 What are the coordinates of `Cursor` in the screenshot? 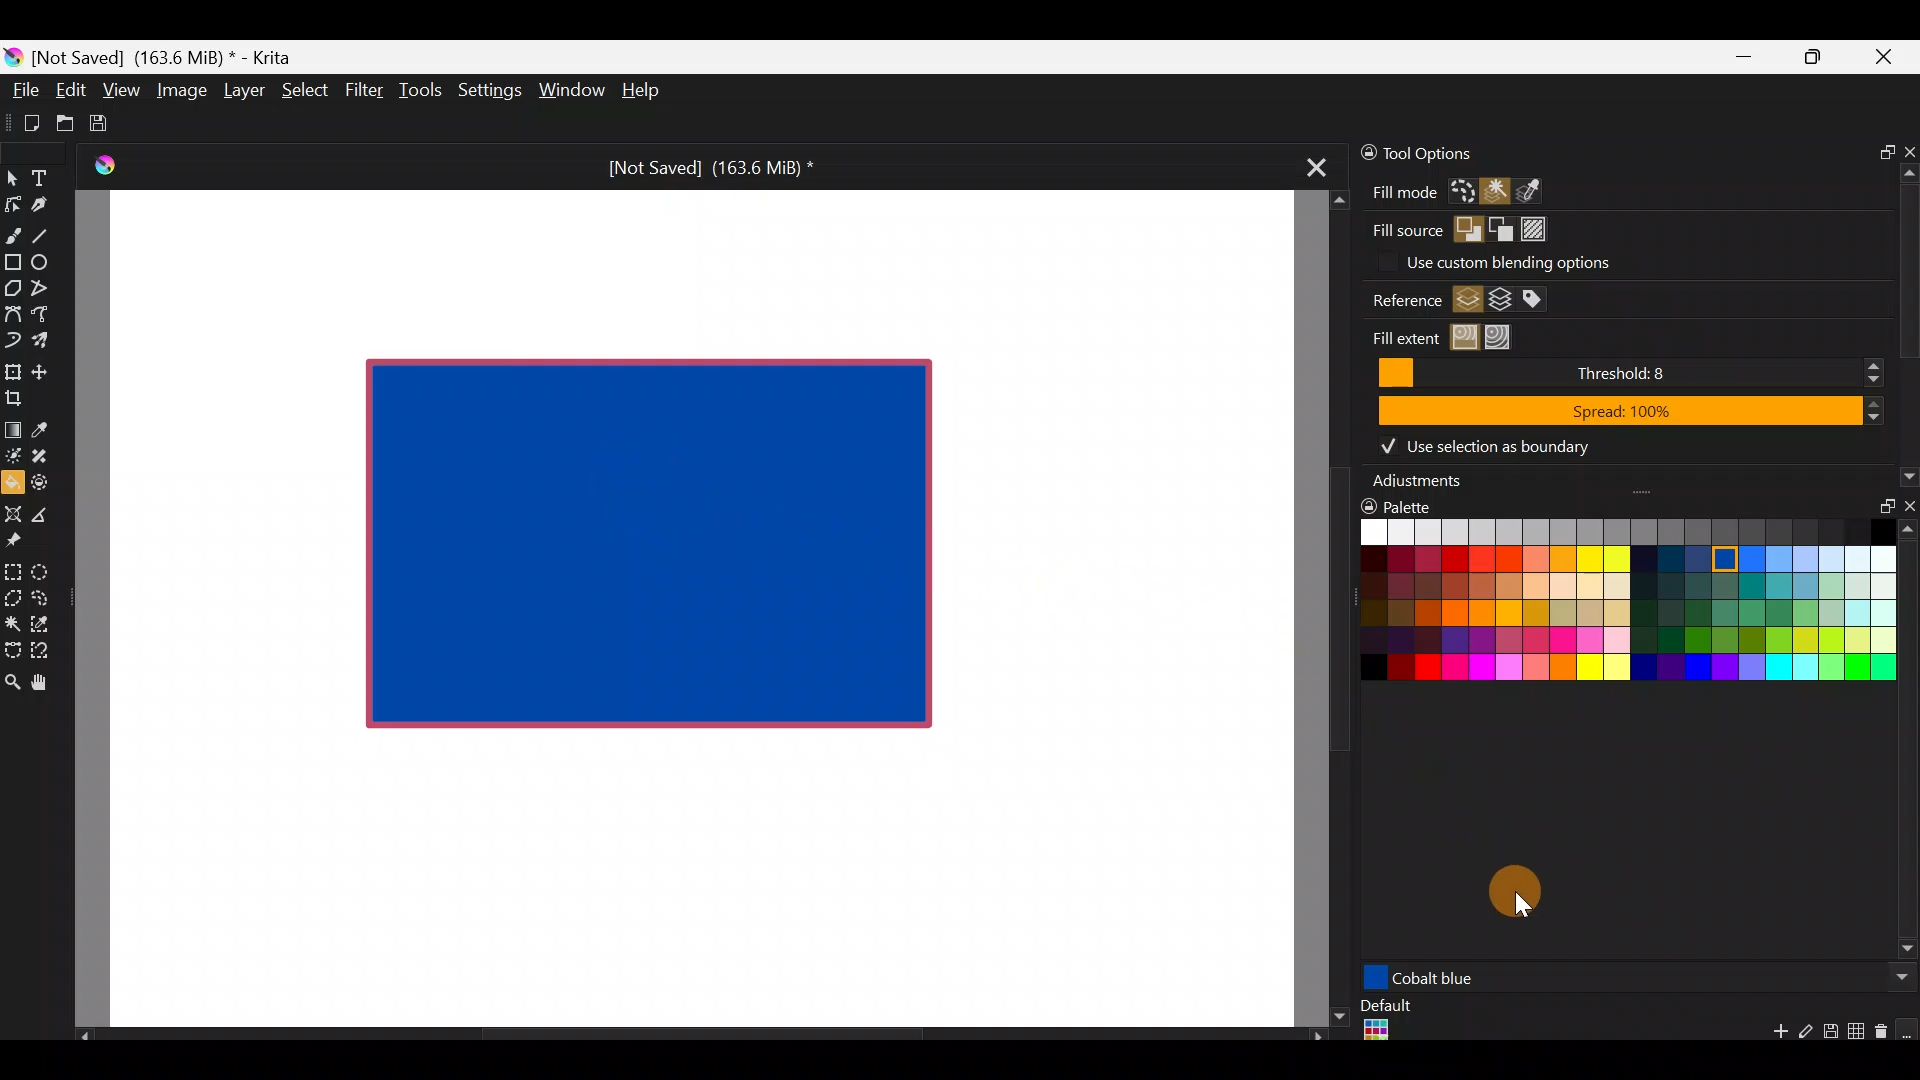 It's located at (1507, 891).